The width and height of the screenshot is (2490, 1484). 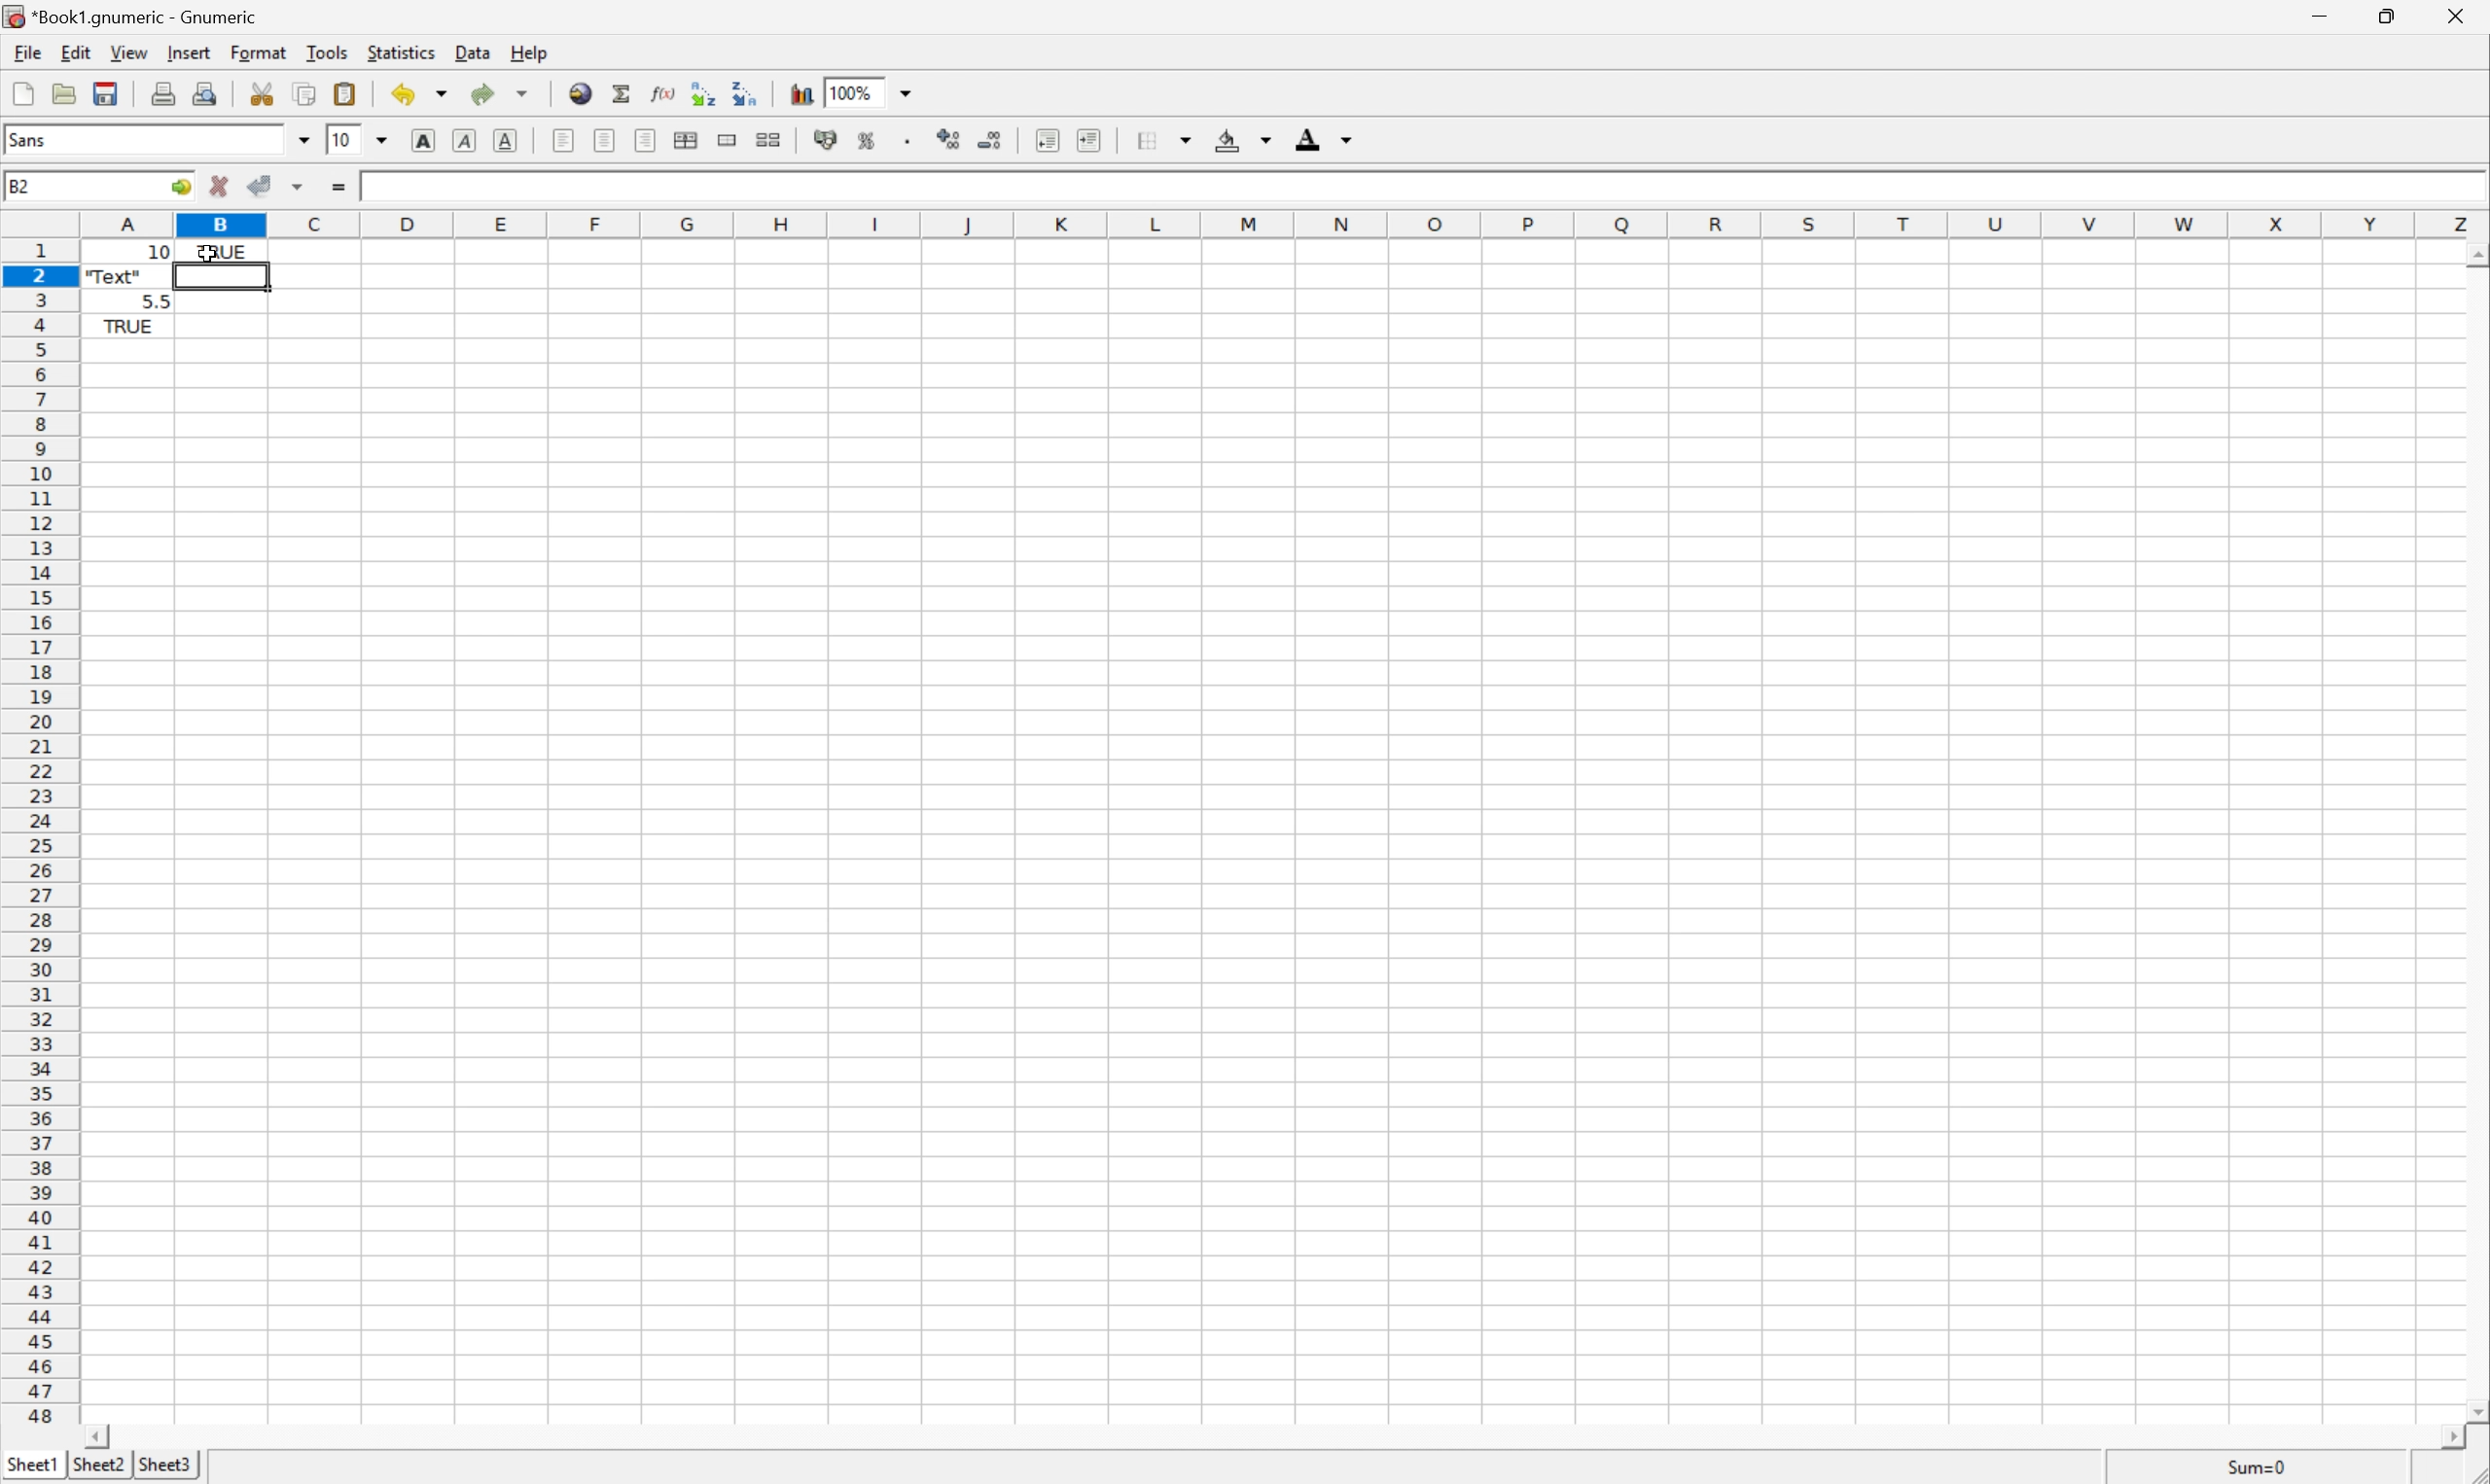 I want to click on Scroll Down, so click(x=2473, y=1408).